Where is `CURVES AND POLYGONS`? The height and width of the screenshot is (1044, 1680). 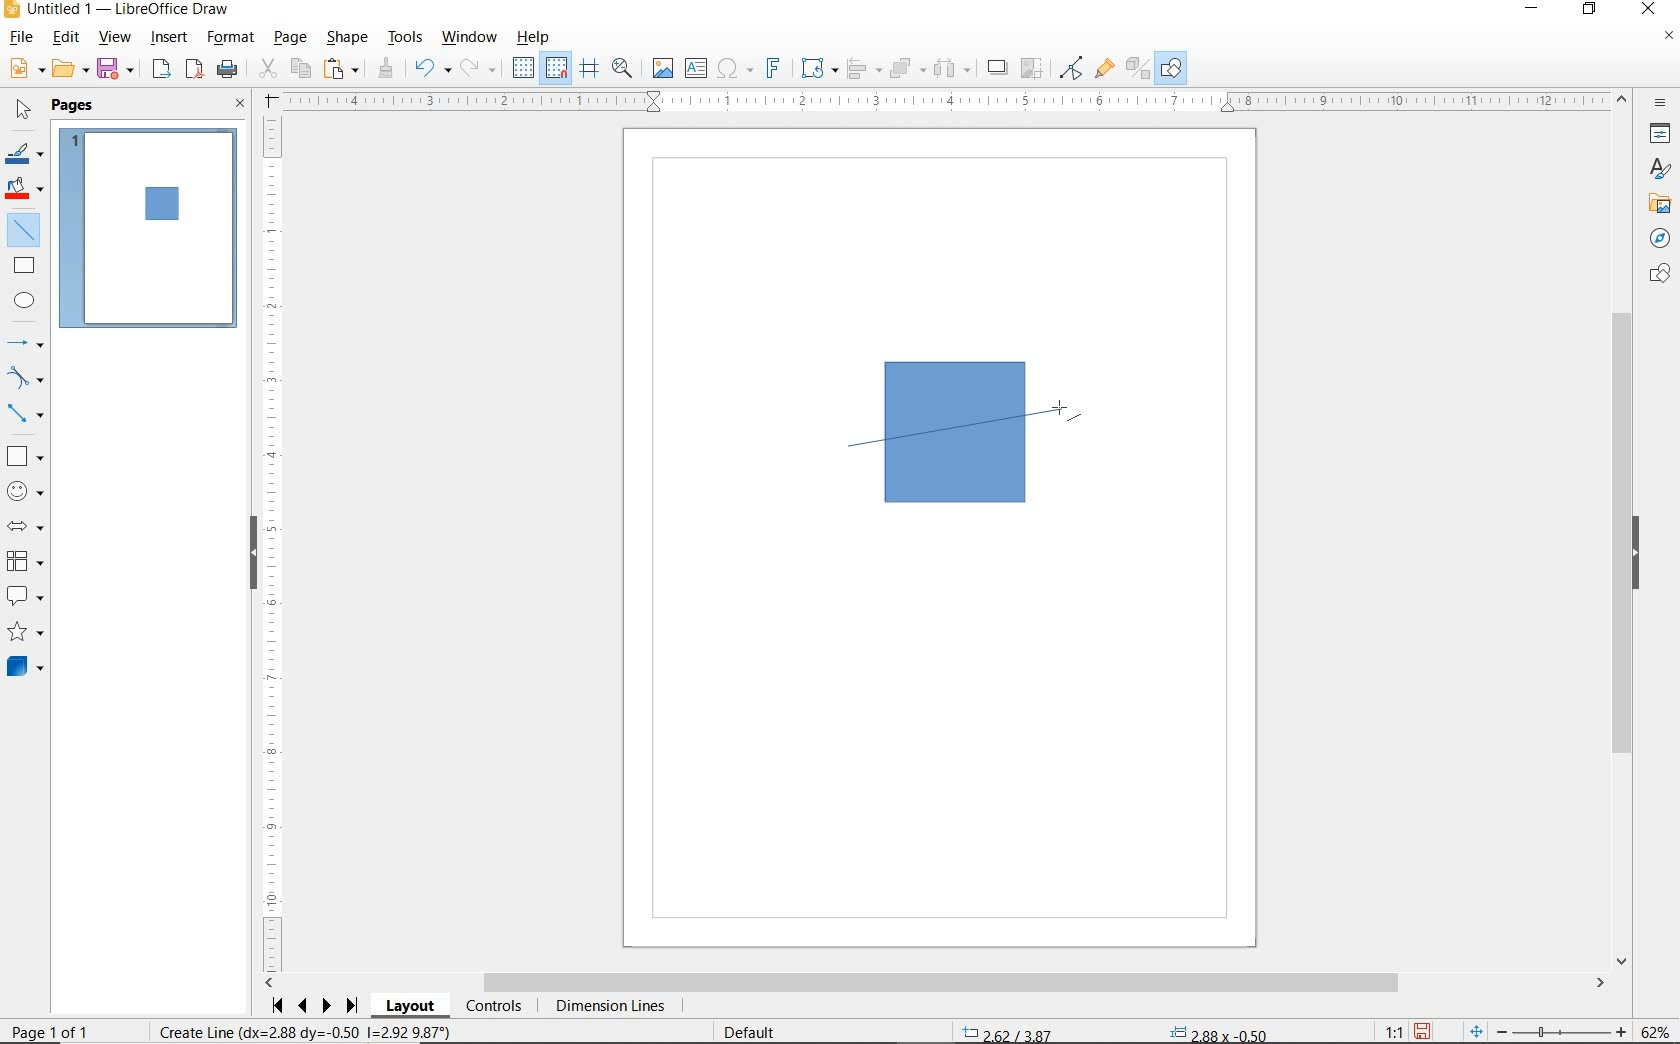
CURVES AND POLYGONS is located at coordinates (26, 377).